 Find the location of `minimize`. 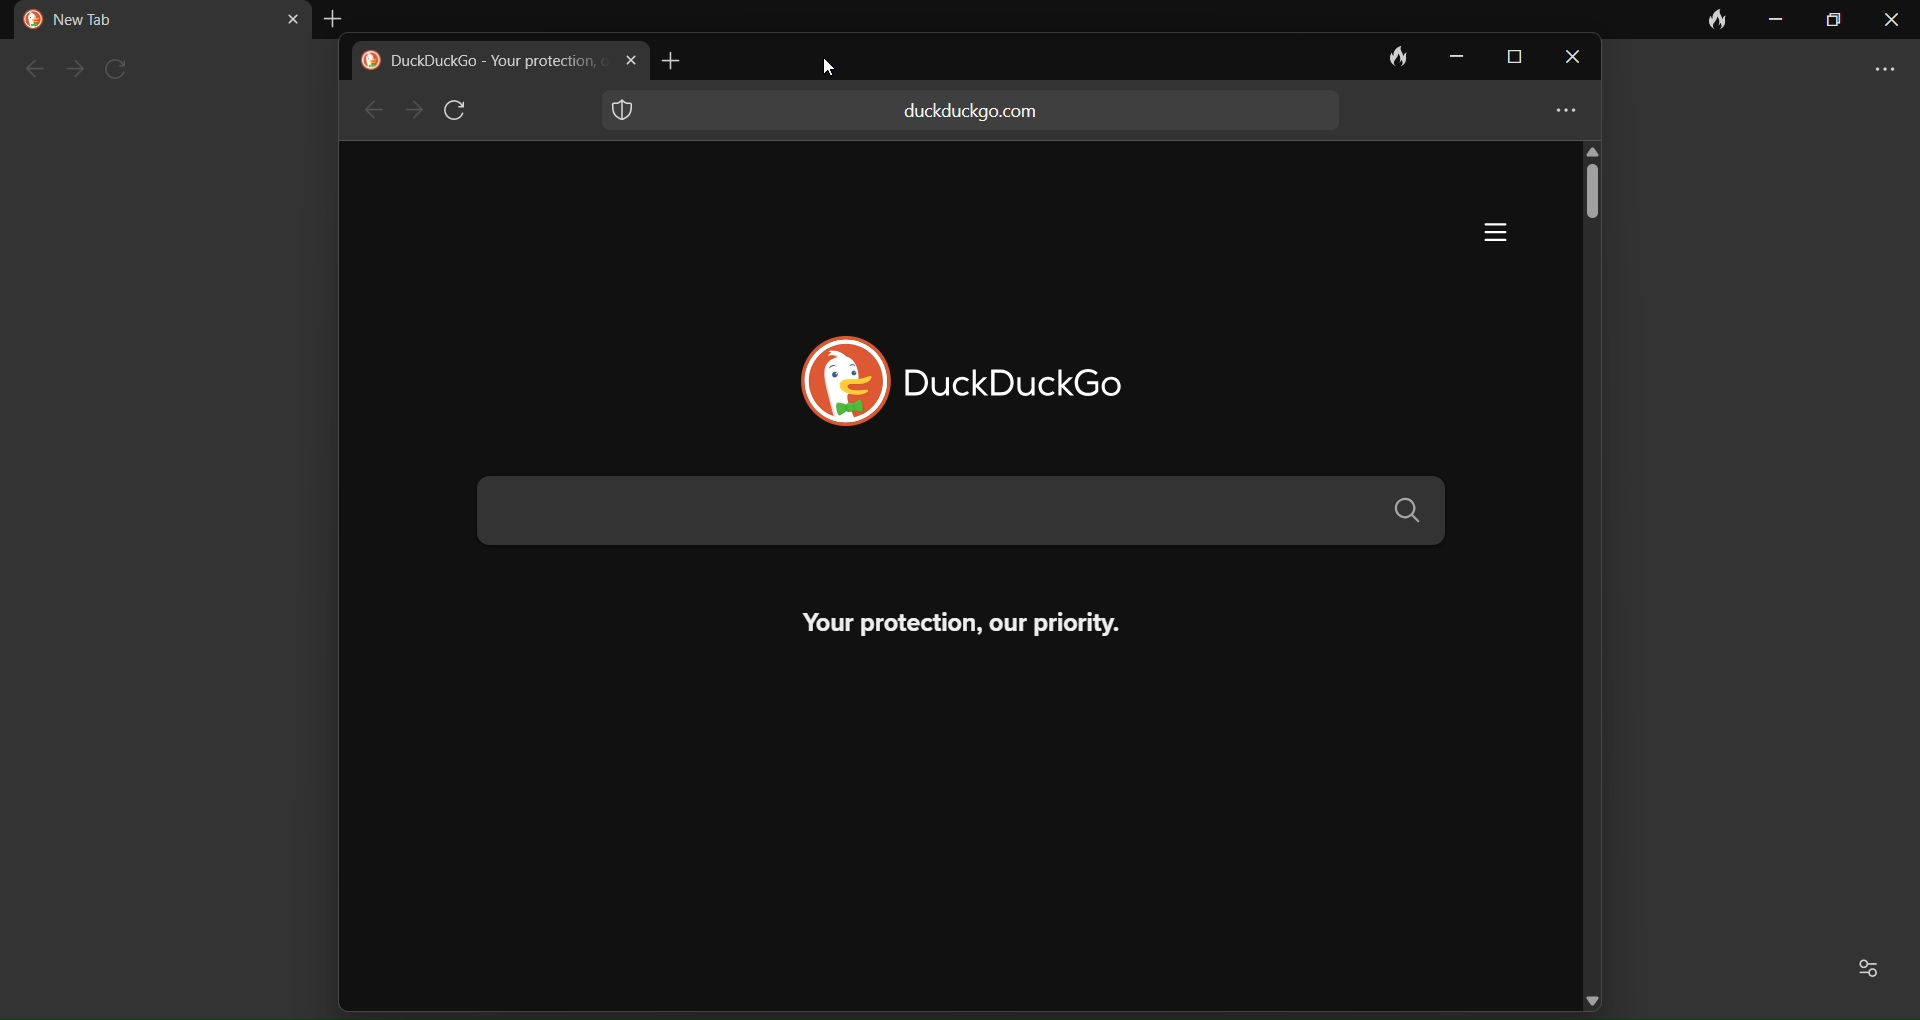

minimize is located at coordinates (1450, 57).